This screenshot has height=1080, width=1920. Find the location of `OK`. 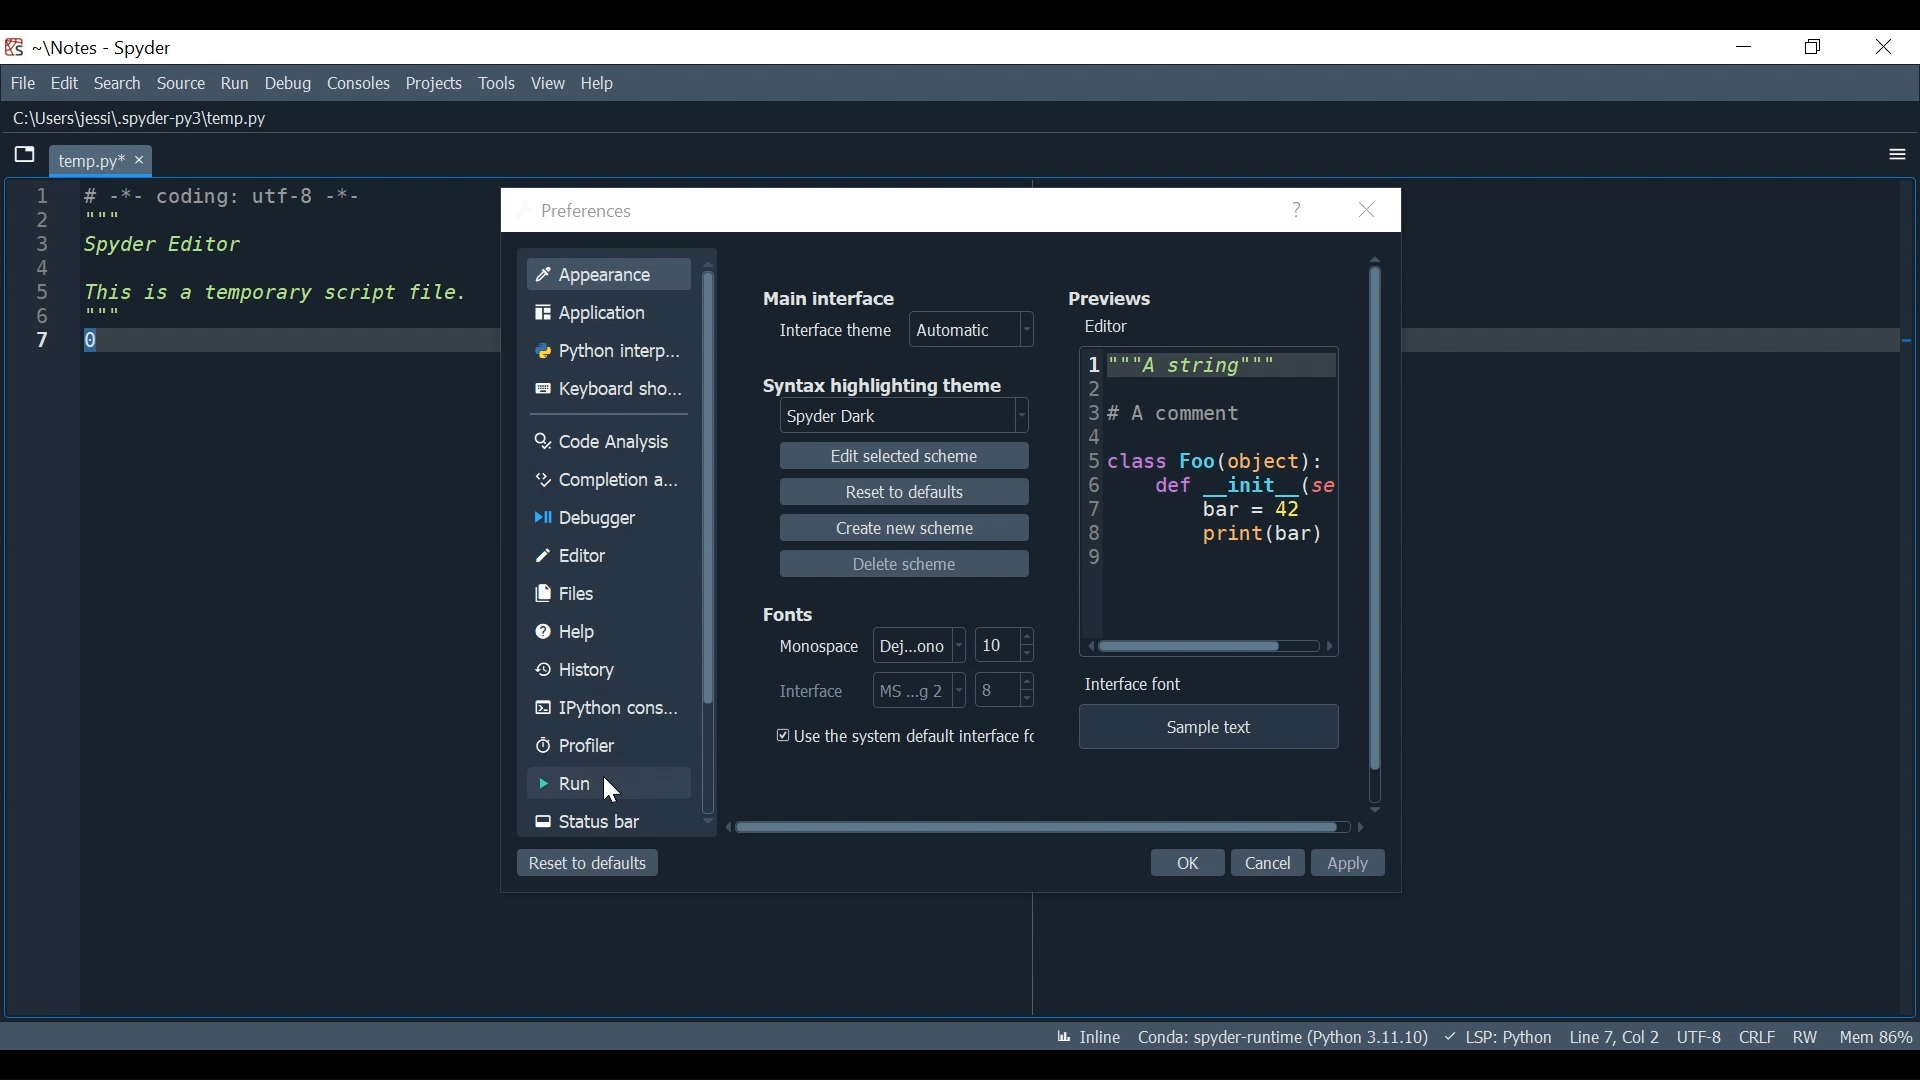

OK is located at coordinates (1190, 863).